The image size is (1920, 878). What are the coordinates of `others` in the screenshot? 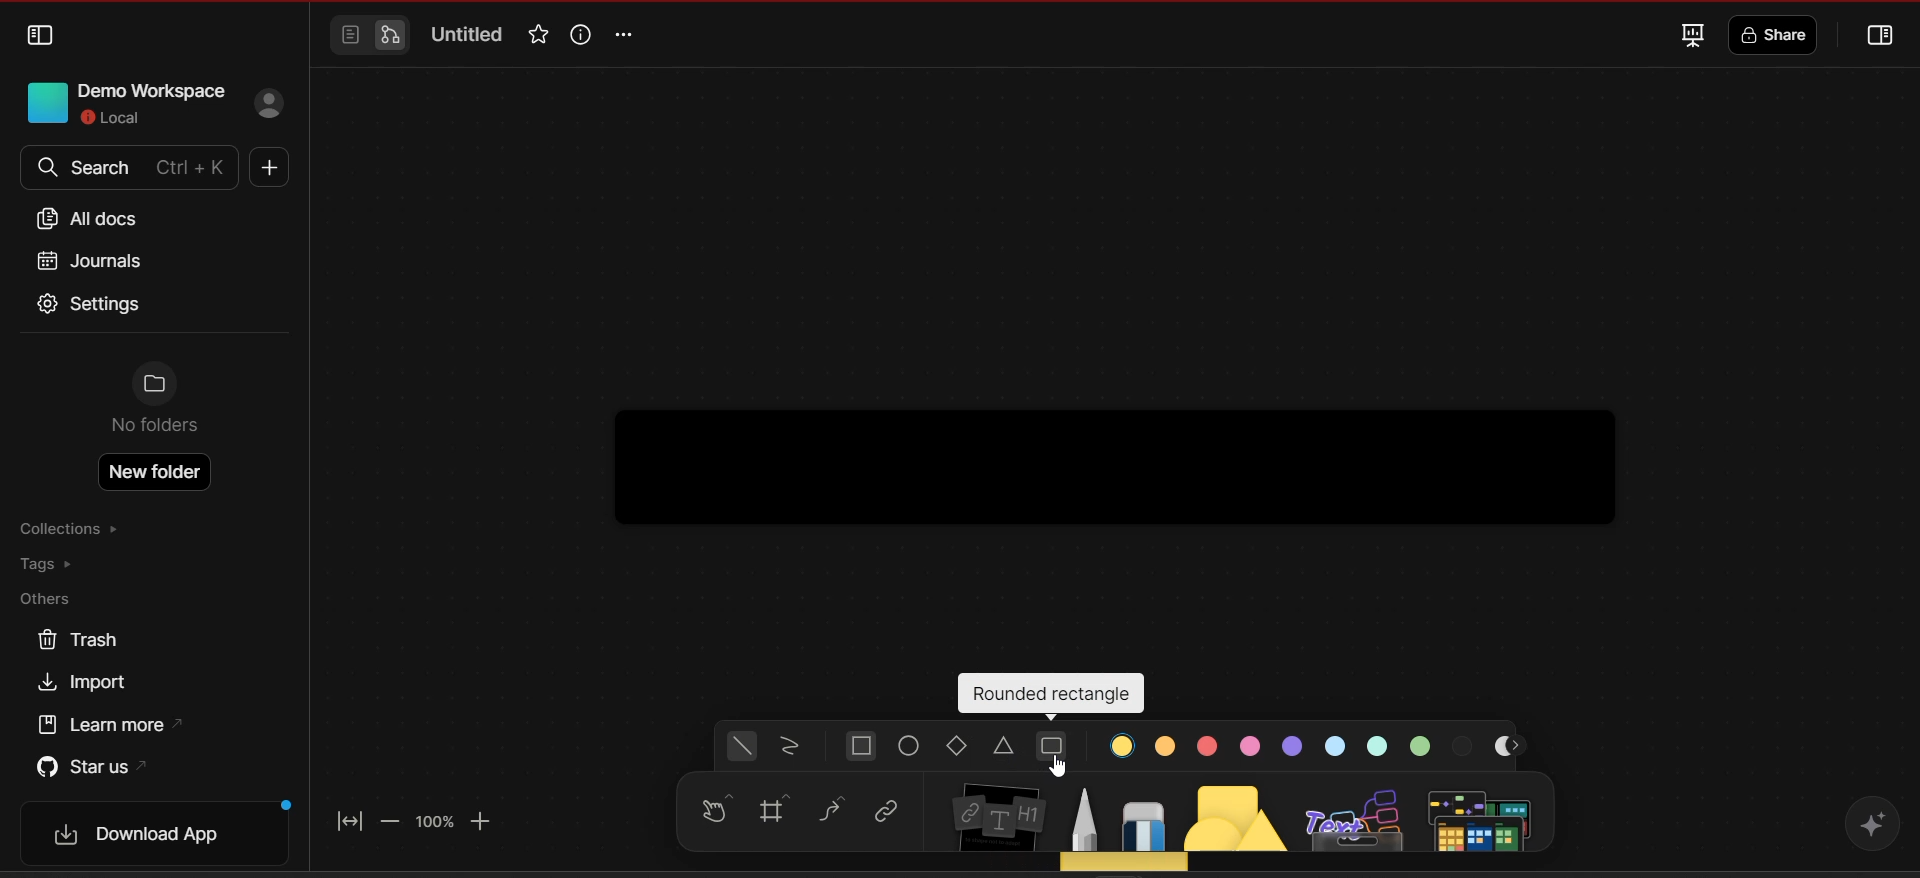 It's located at (55, 600).